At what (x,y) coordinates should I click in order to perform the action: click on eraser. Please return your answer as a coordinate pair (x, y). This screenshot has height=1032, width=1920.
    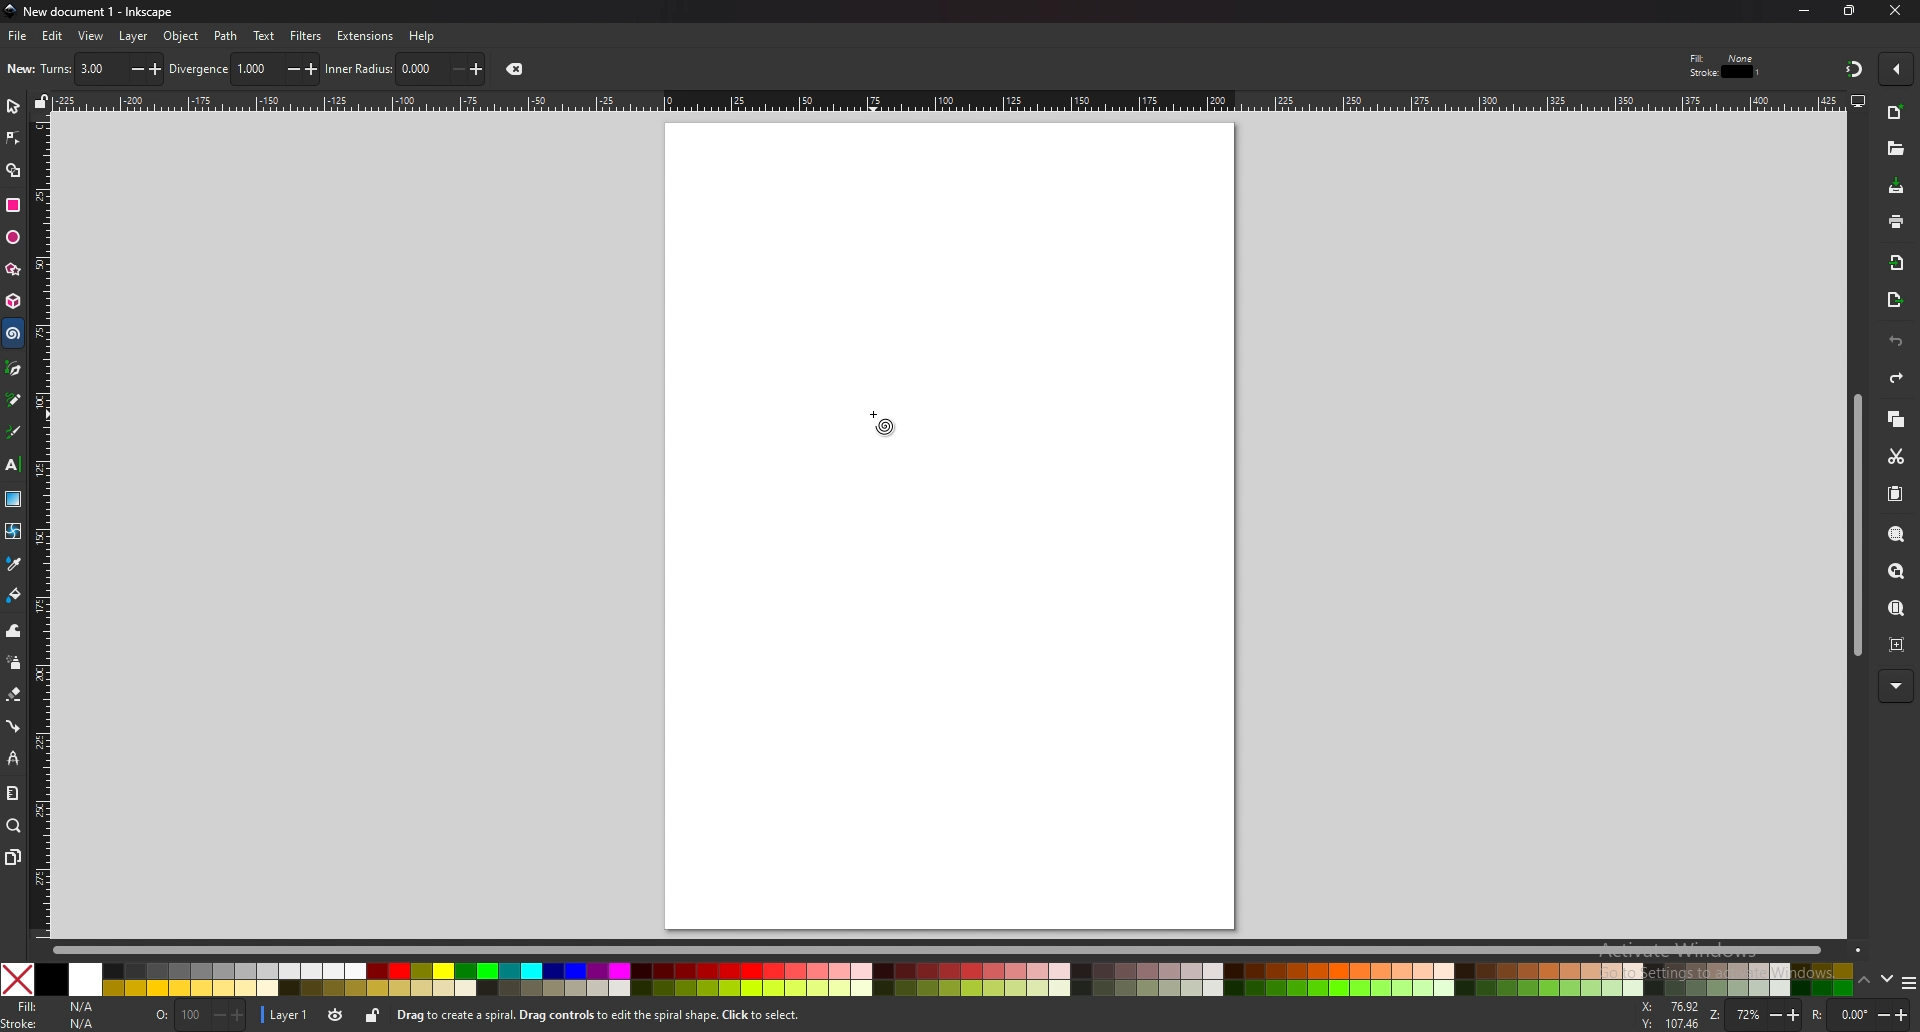
    Looking at the image, I should click on (14, 695).